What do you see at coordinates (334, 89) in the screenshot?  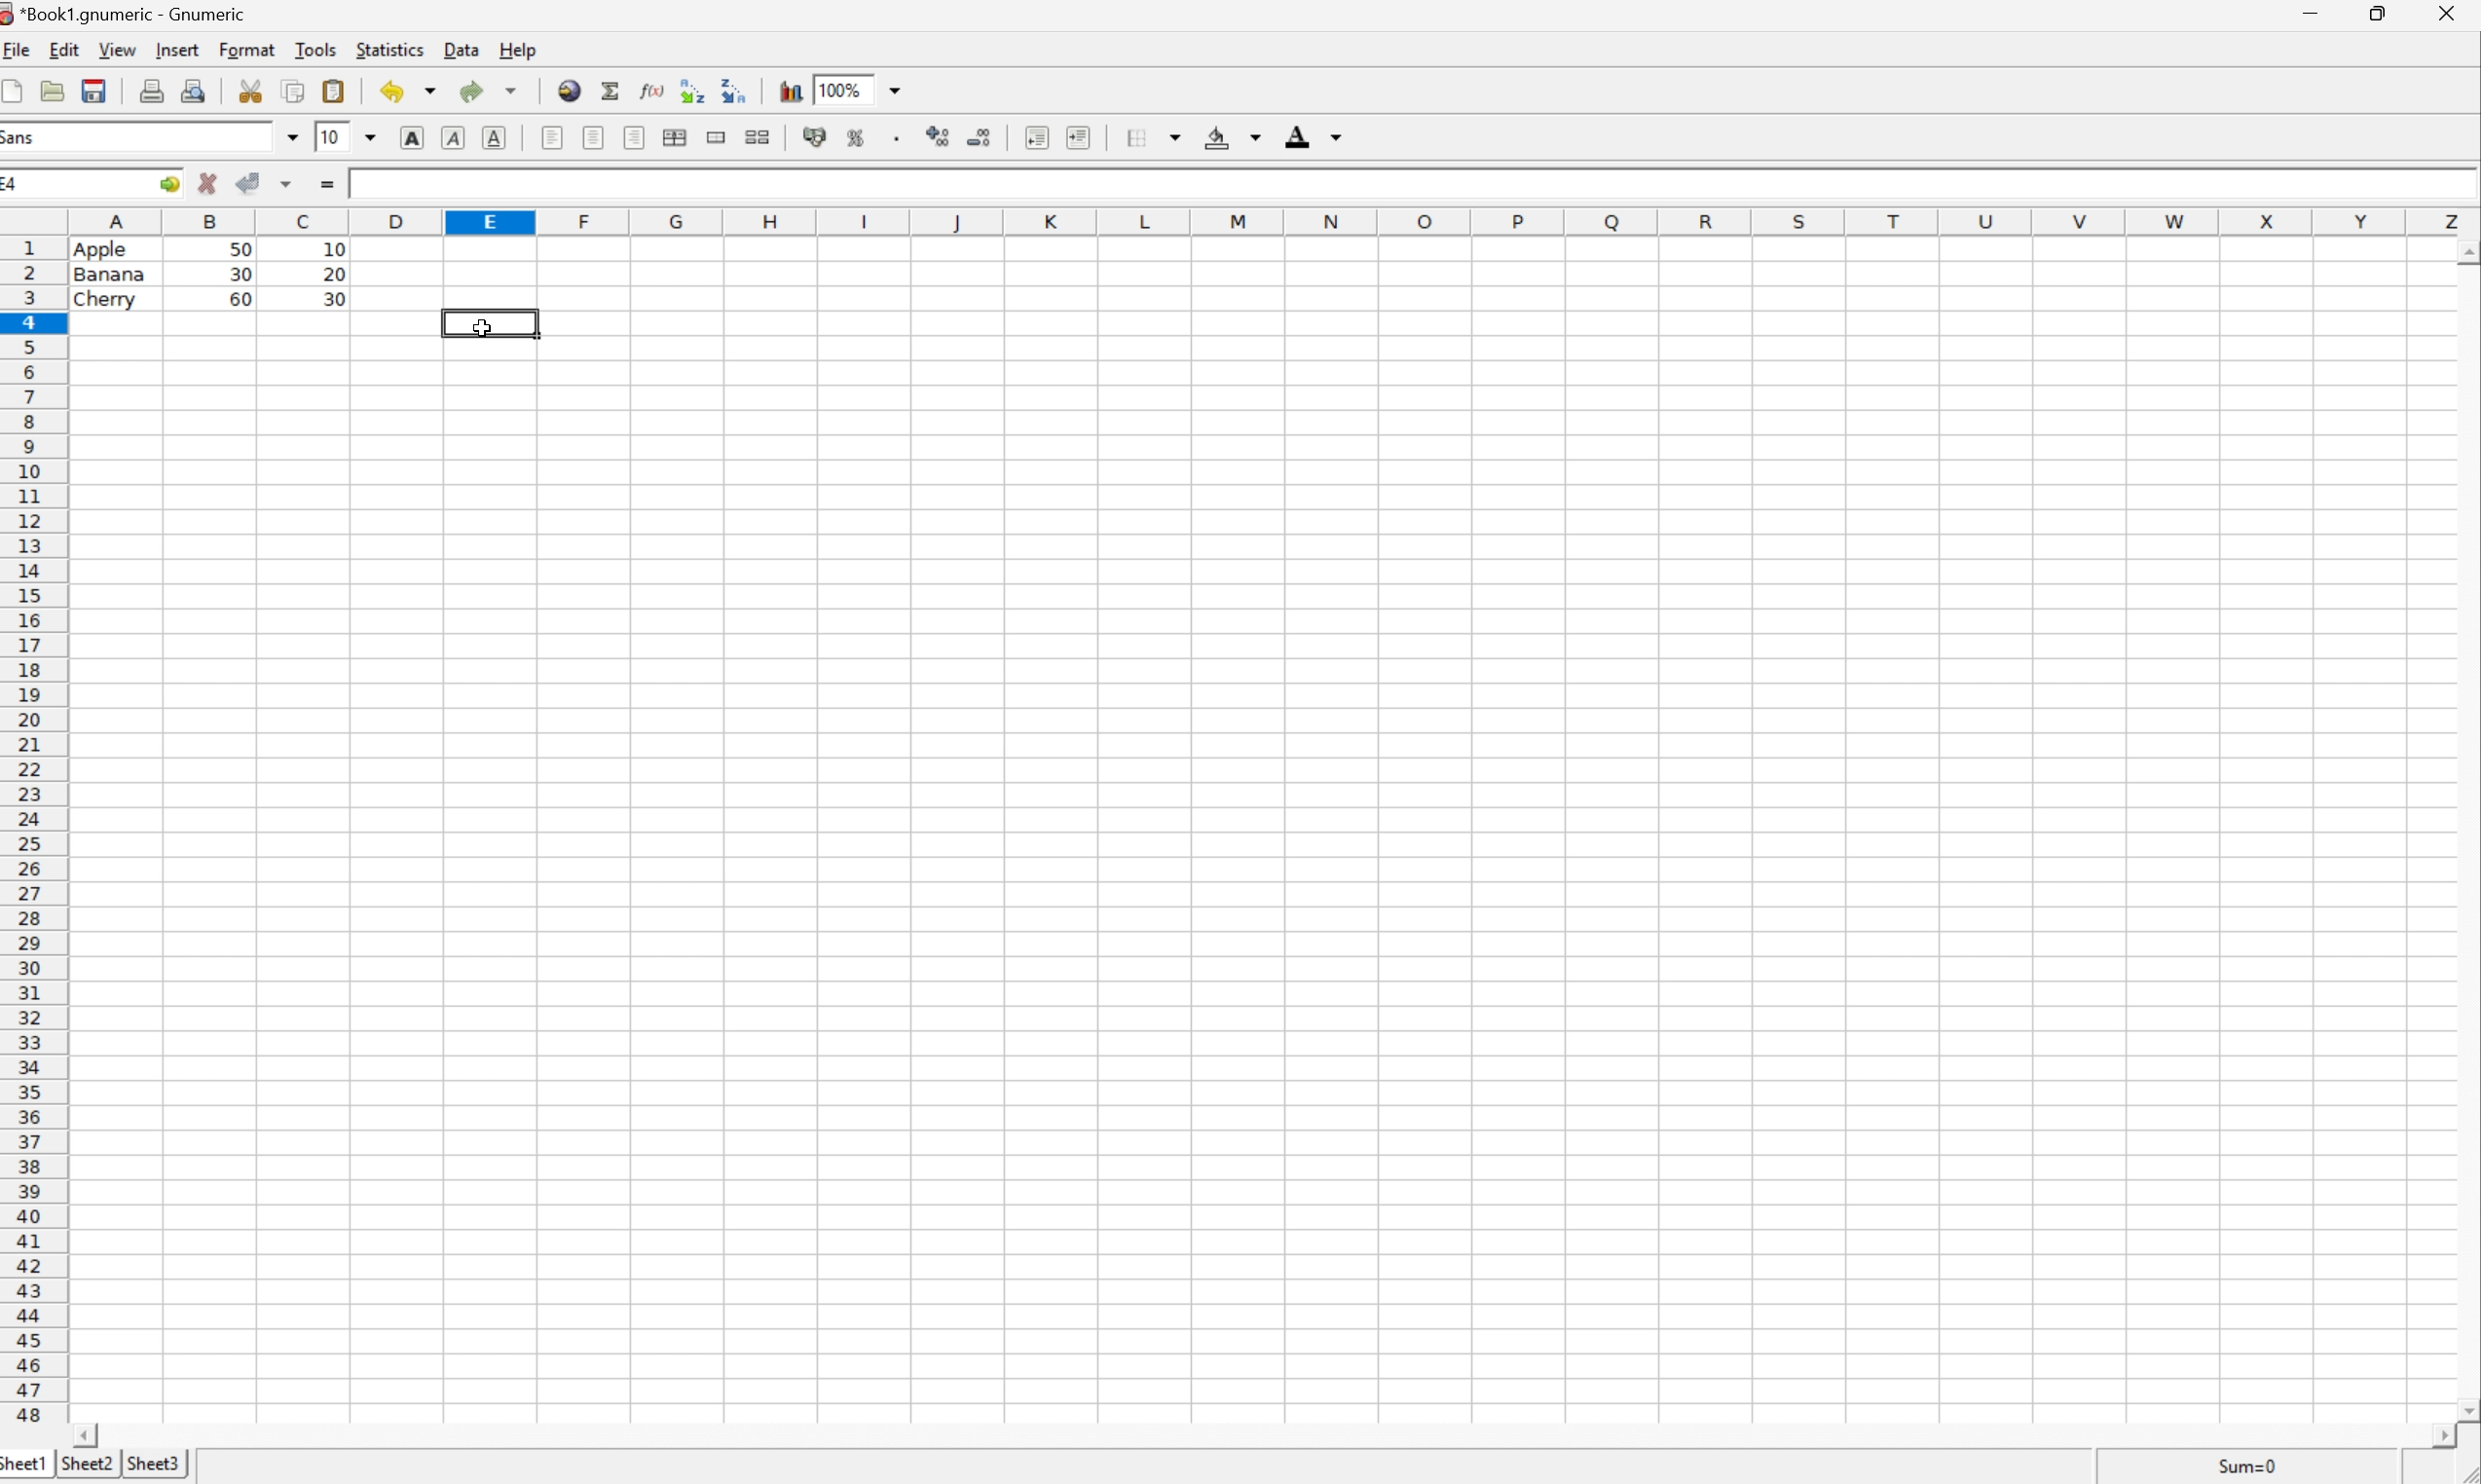 I see `paste` at bounding box center [334, 89].